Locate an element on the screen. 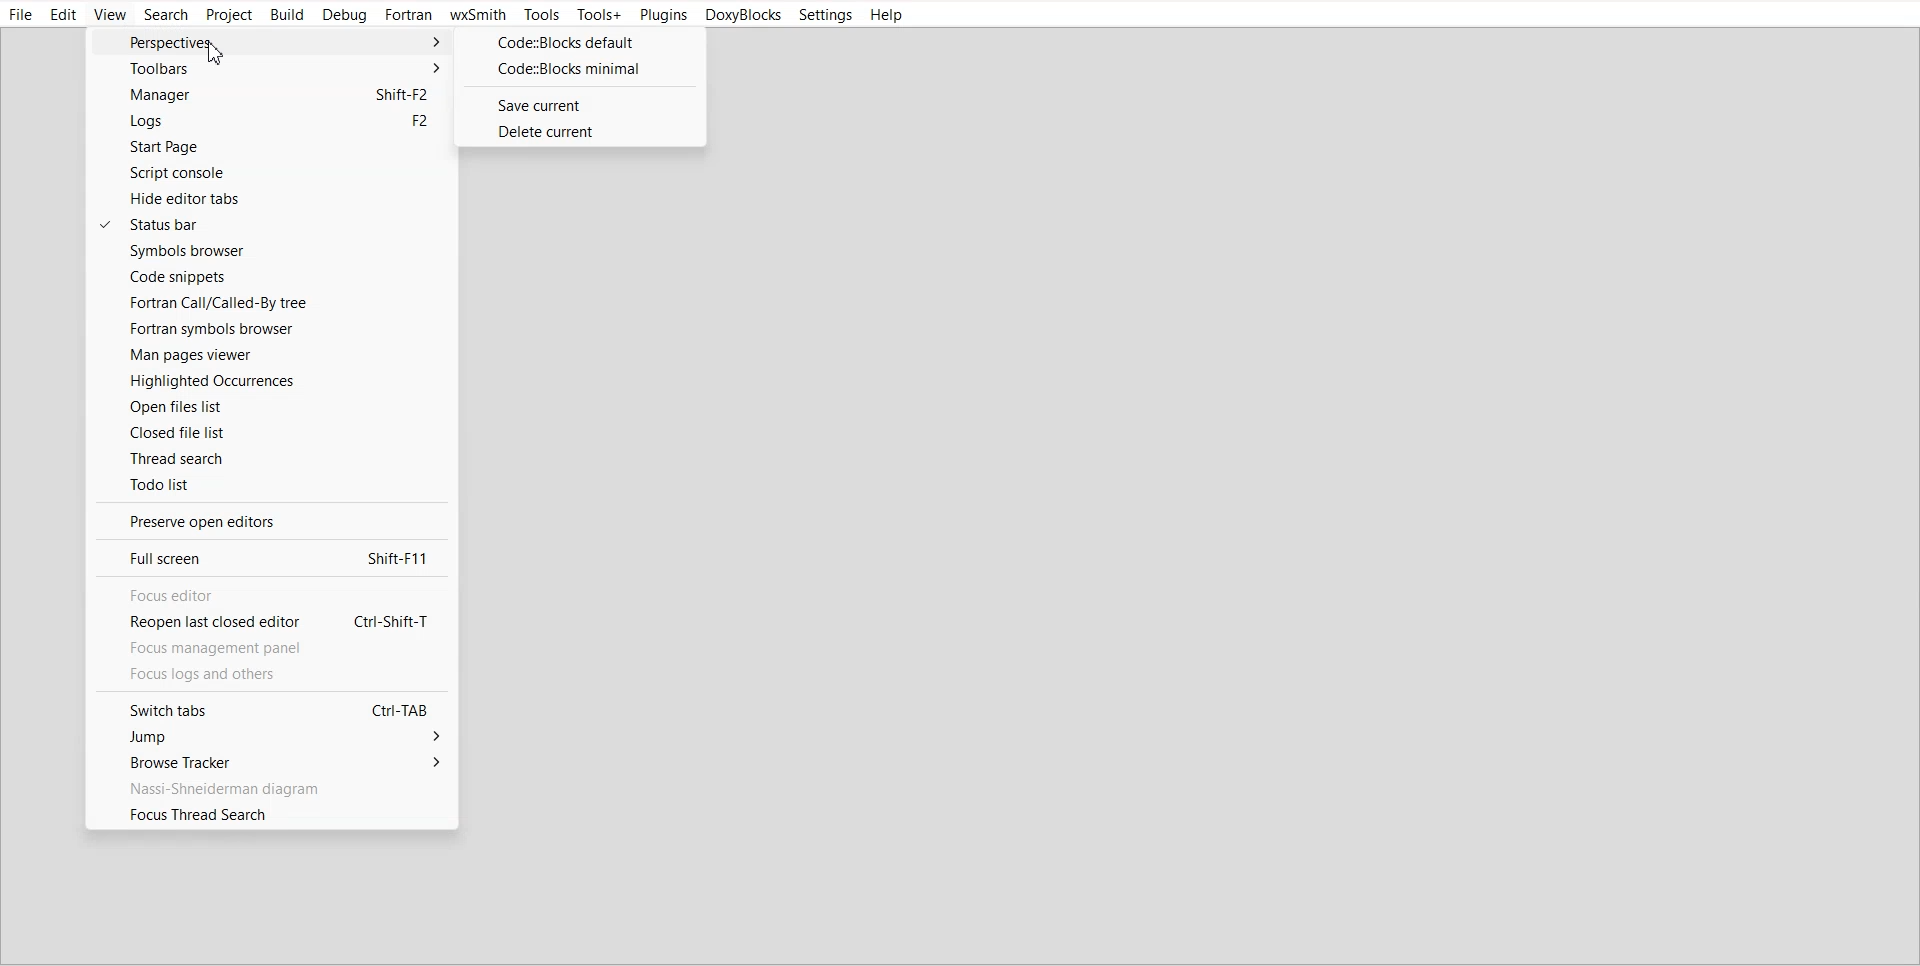  Closed file list is located at coordinates (272, 432).